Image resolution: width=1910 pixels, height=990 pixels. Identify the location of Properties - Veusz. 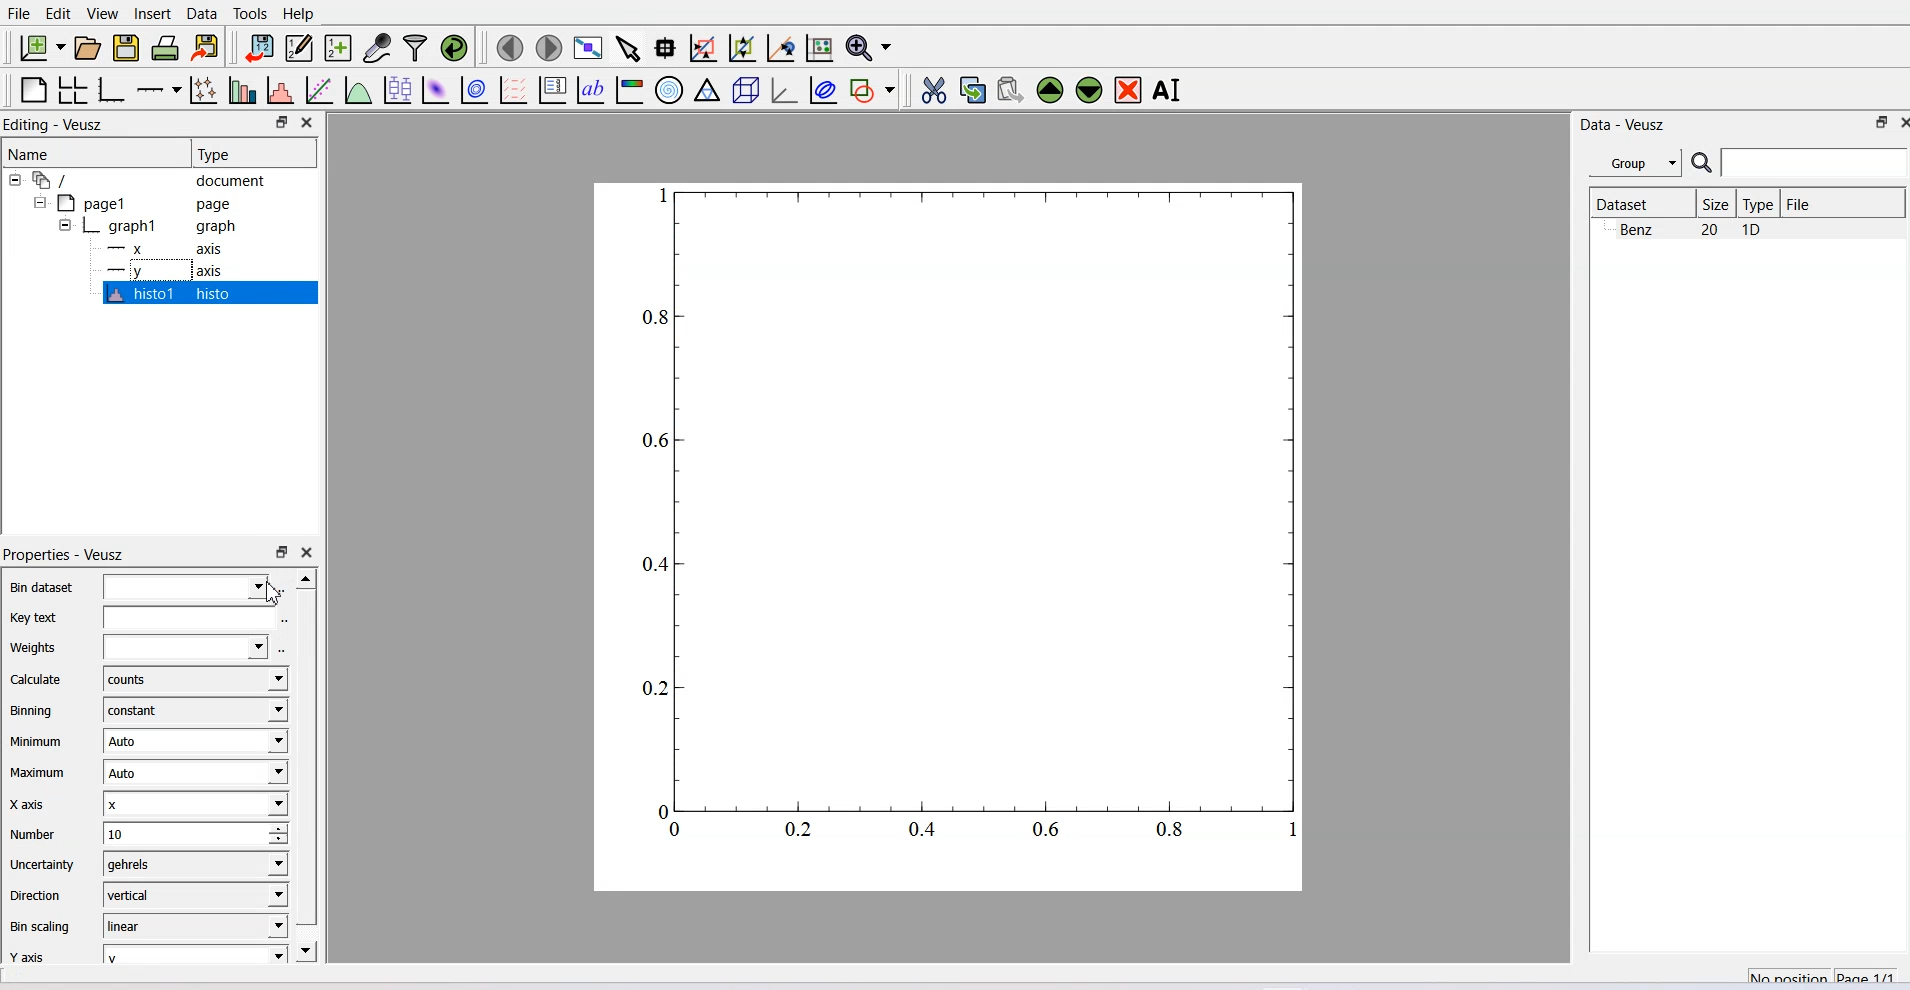
(66, 553).